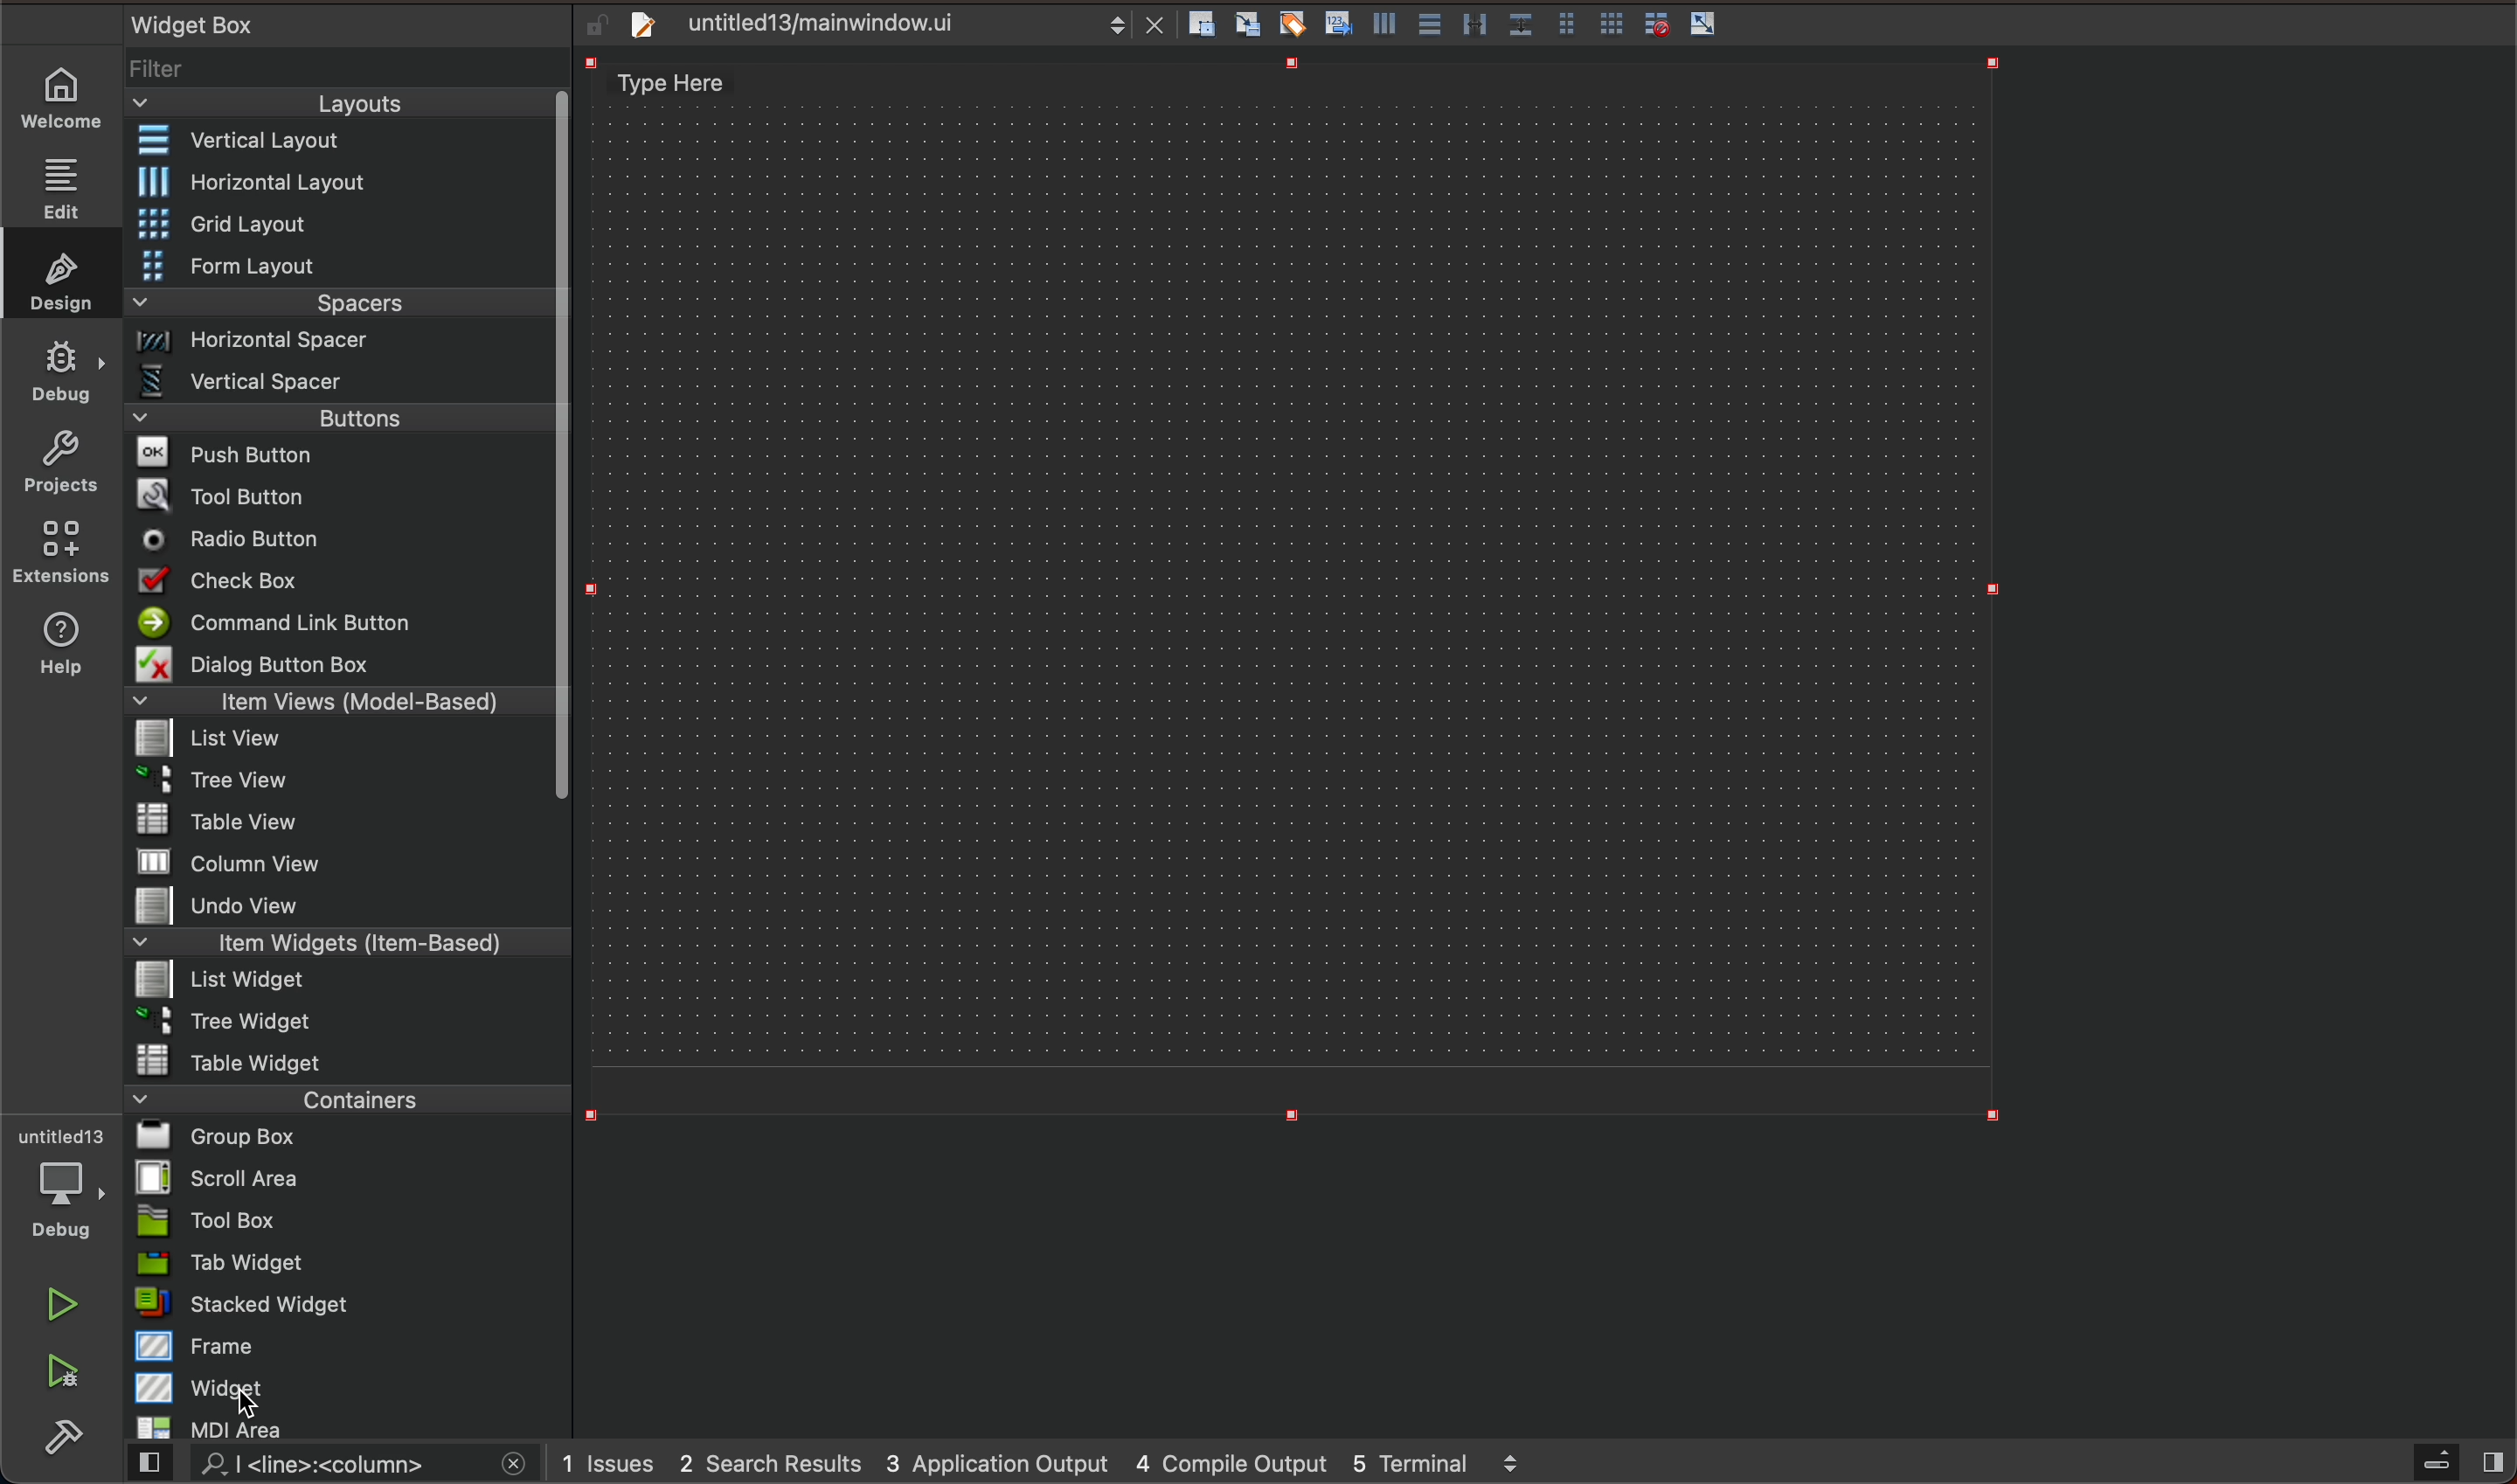 Image resolution: width=2517 pixels, height=1484 pixels. Describe the element at coordinates (338, 740) in the screenshot. I see `list view` at that location.